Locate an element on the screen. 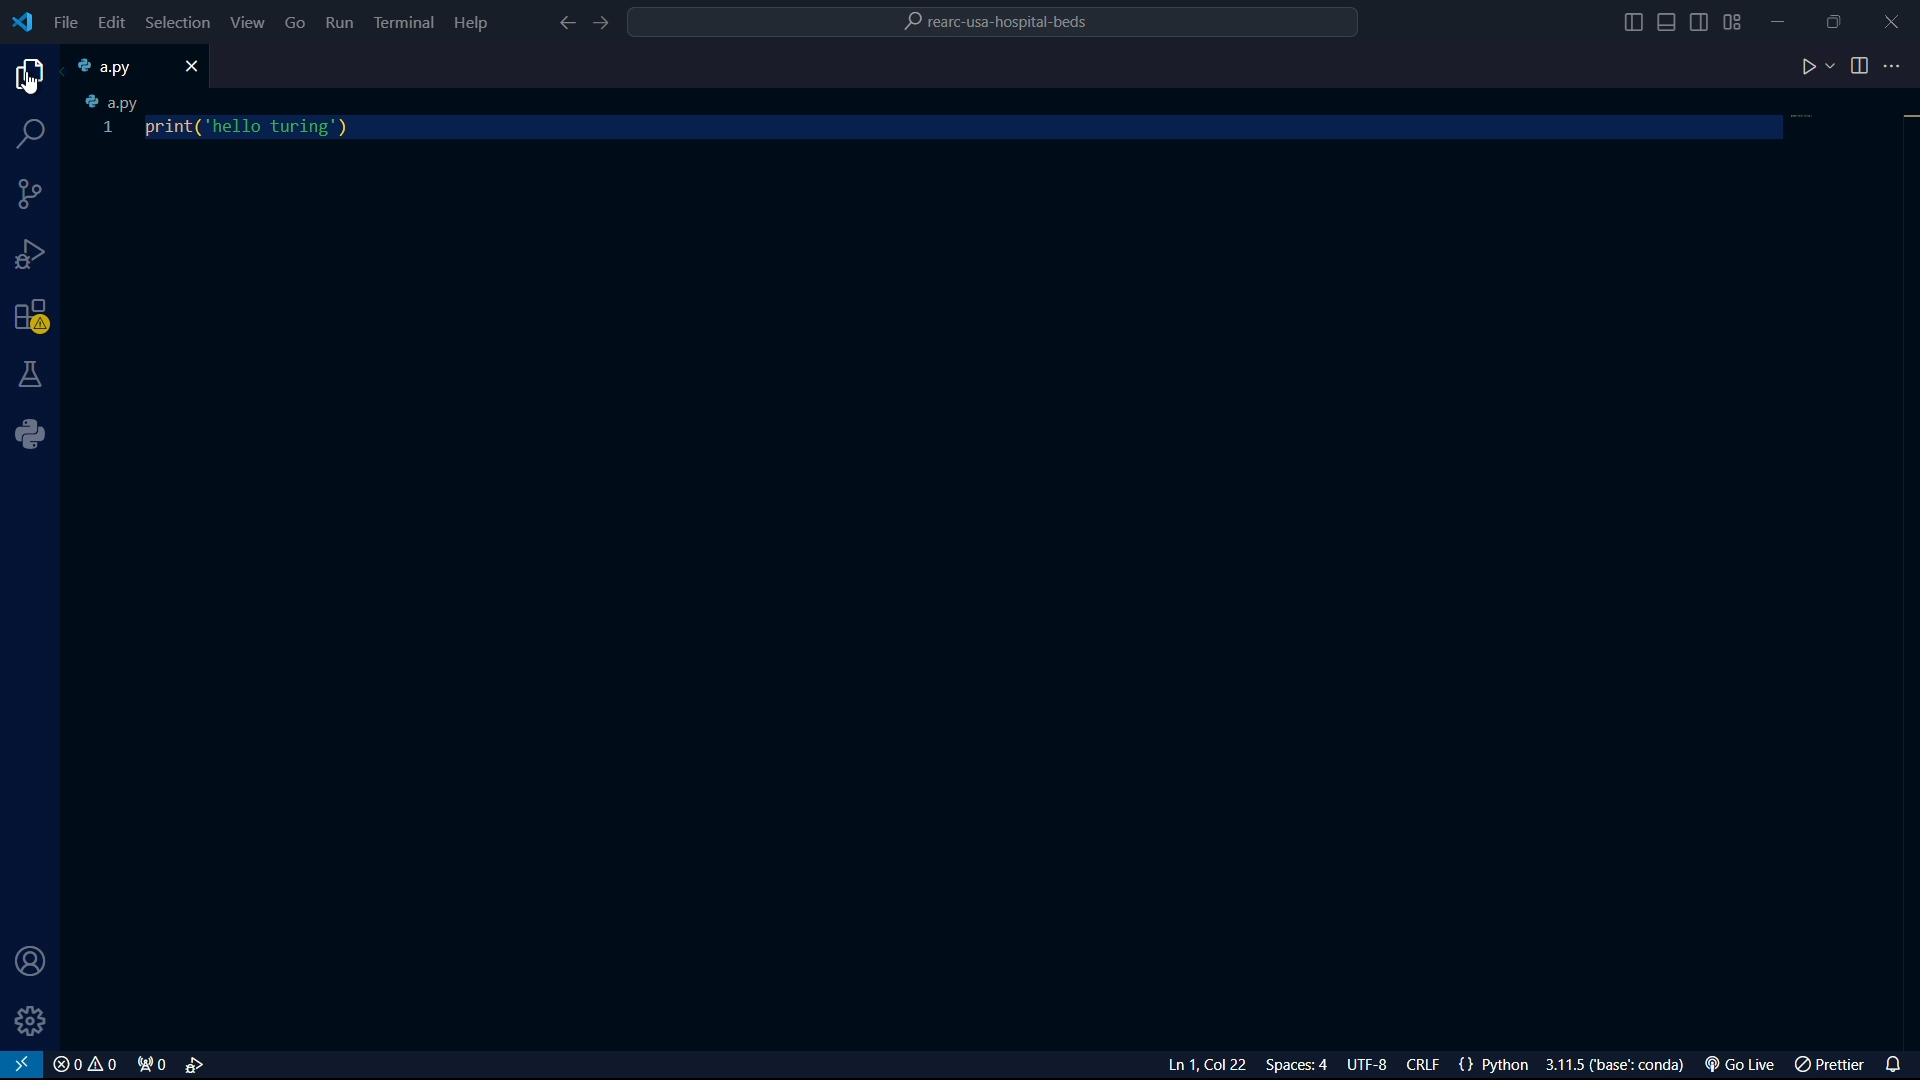 The height and width of the screenshot is (1080, 1920). maximize or restore is located at coordinates (1833, 19).